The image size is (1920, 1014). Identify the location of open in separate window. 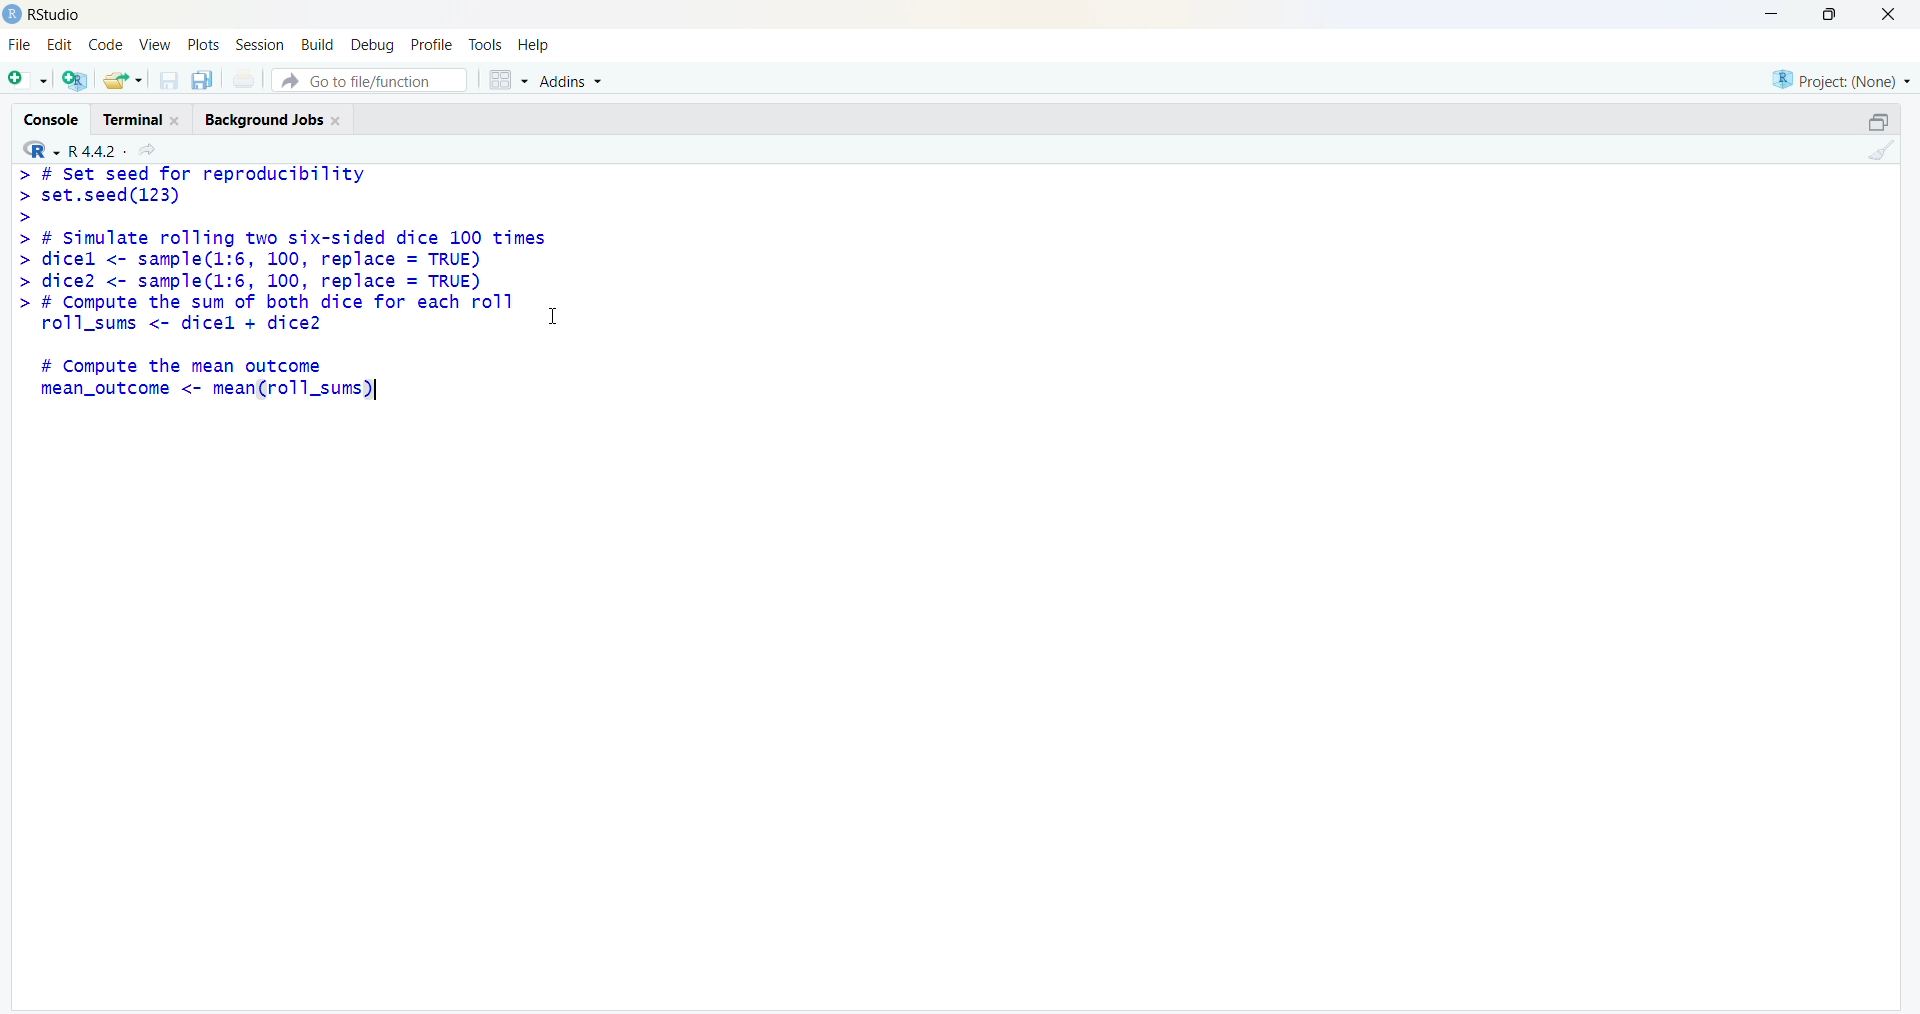
(1880, 122).